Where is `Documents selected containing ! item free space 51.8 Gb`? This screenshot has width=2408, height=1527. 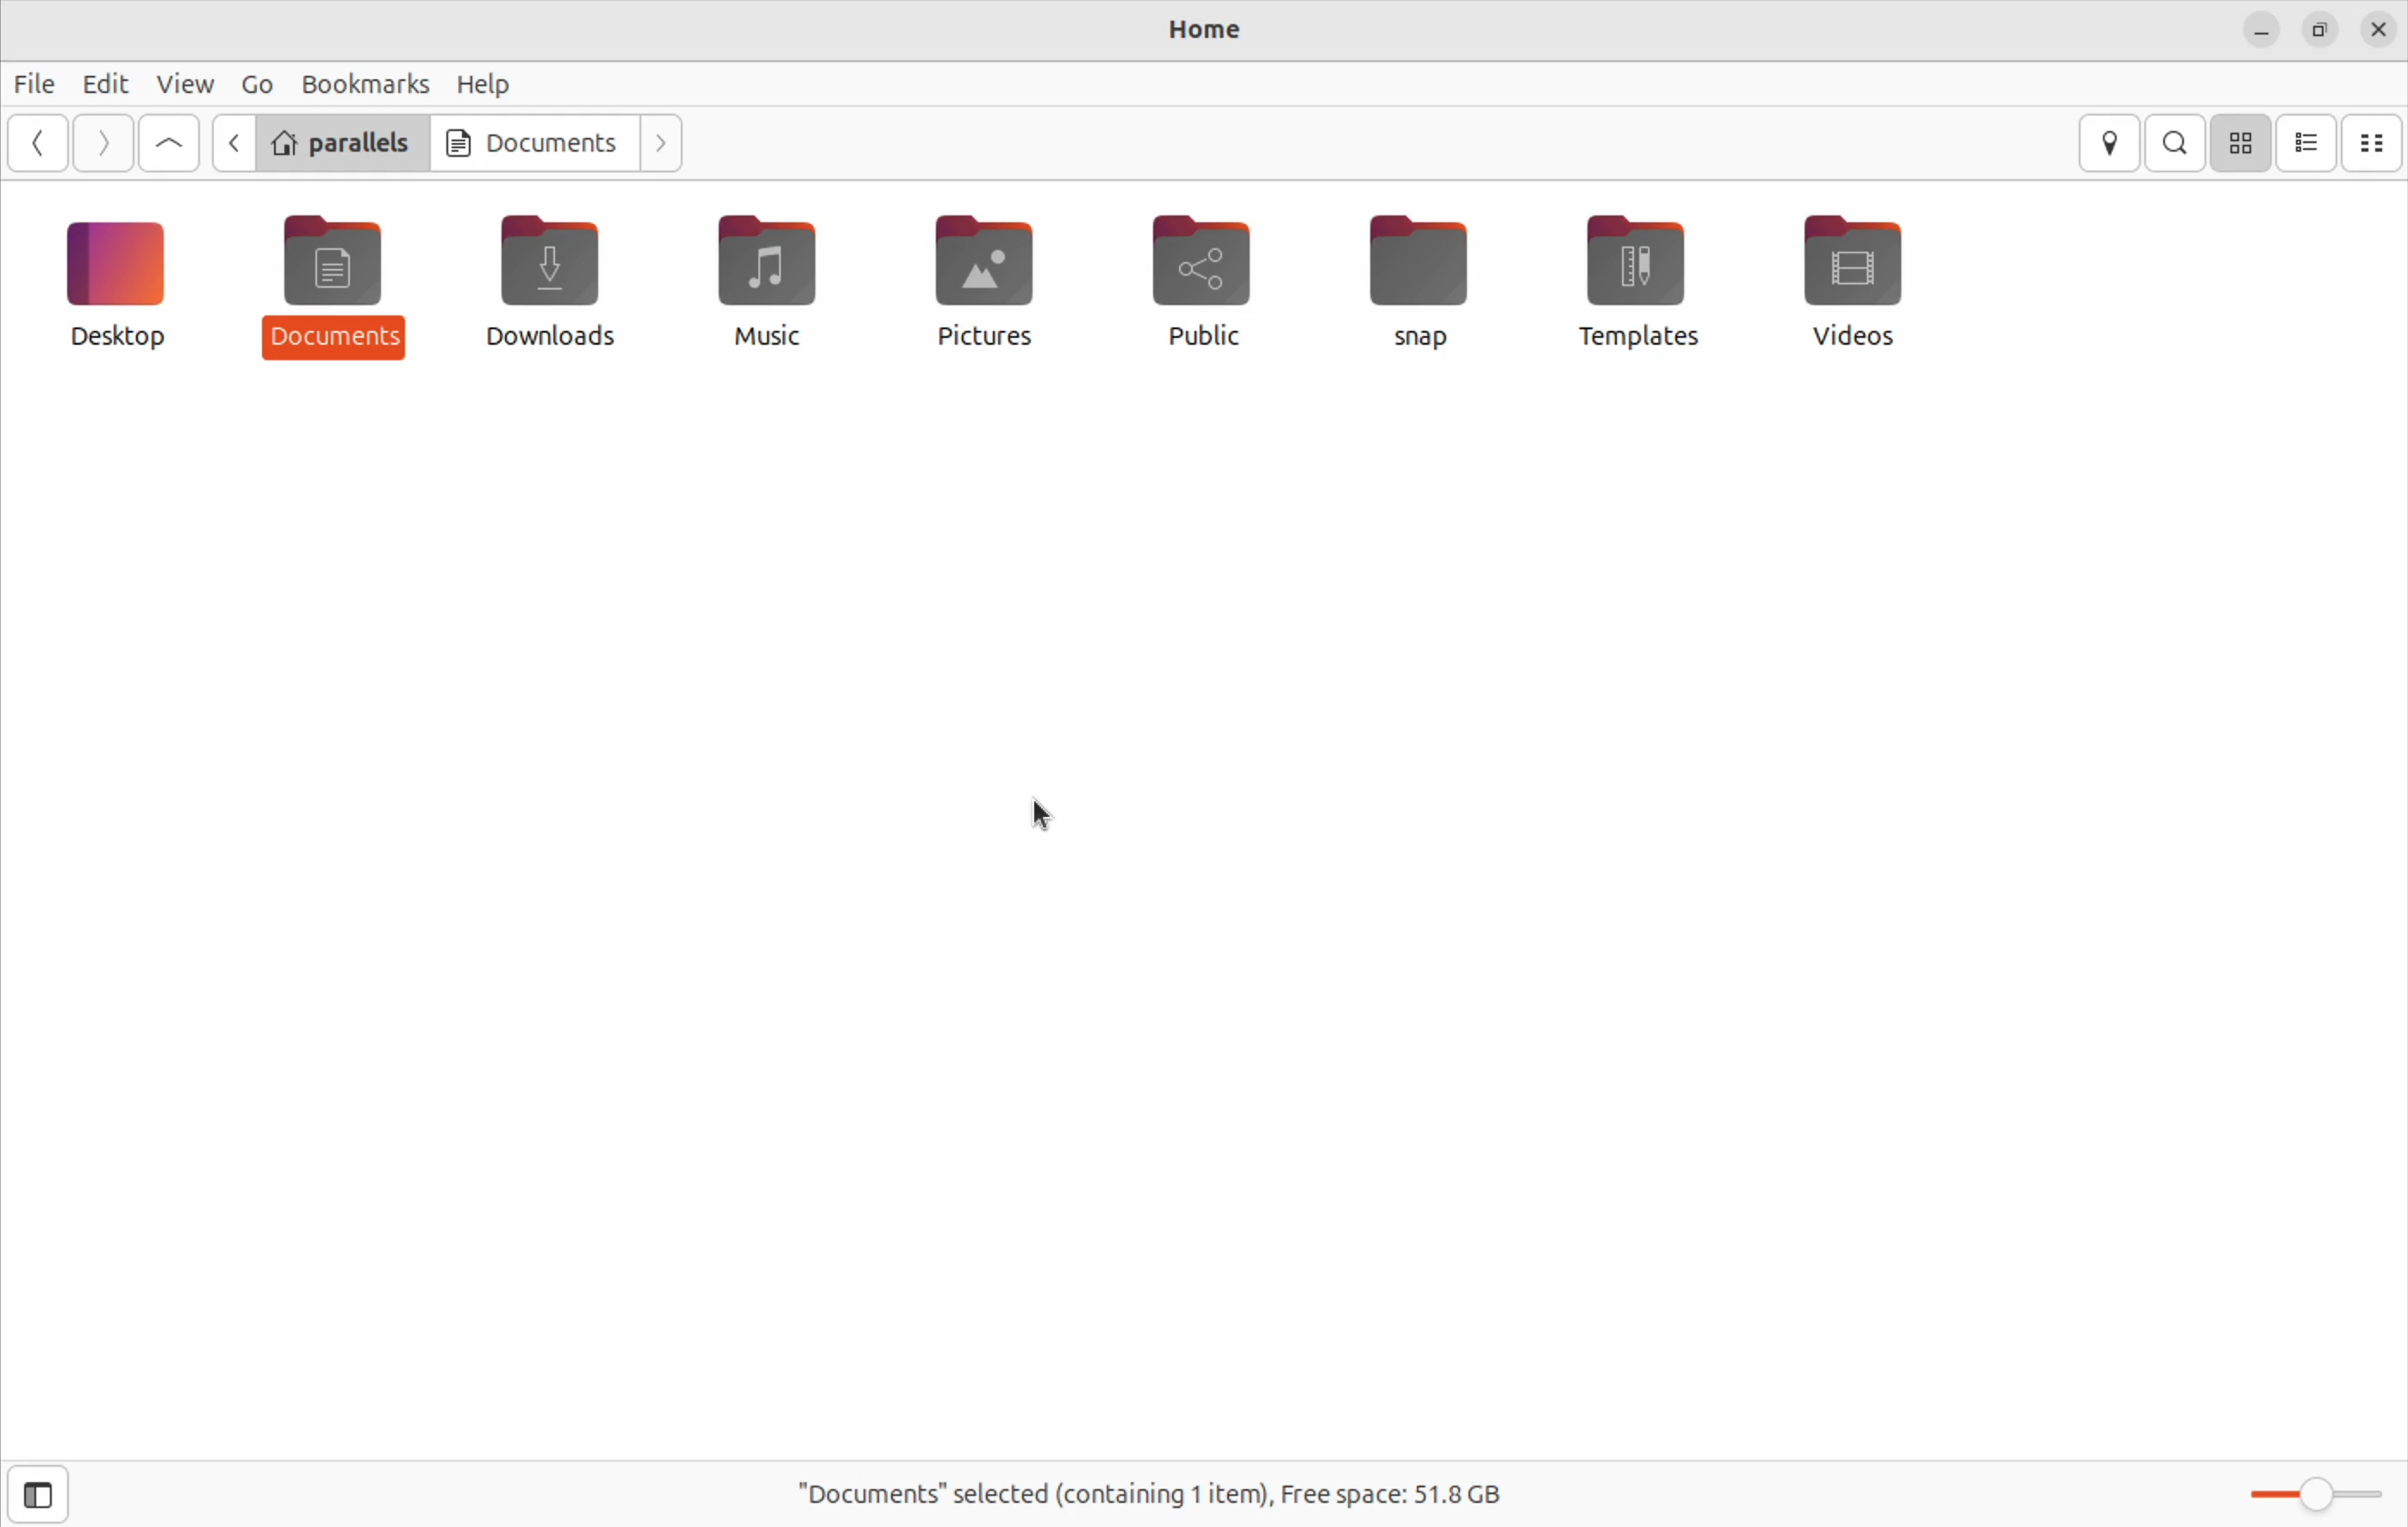 Documents selected containing ! item free space 51.8 Gb is located at coordinates (1142, 1486).